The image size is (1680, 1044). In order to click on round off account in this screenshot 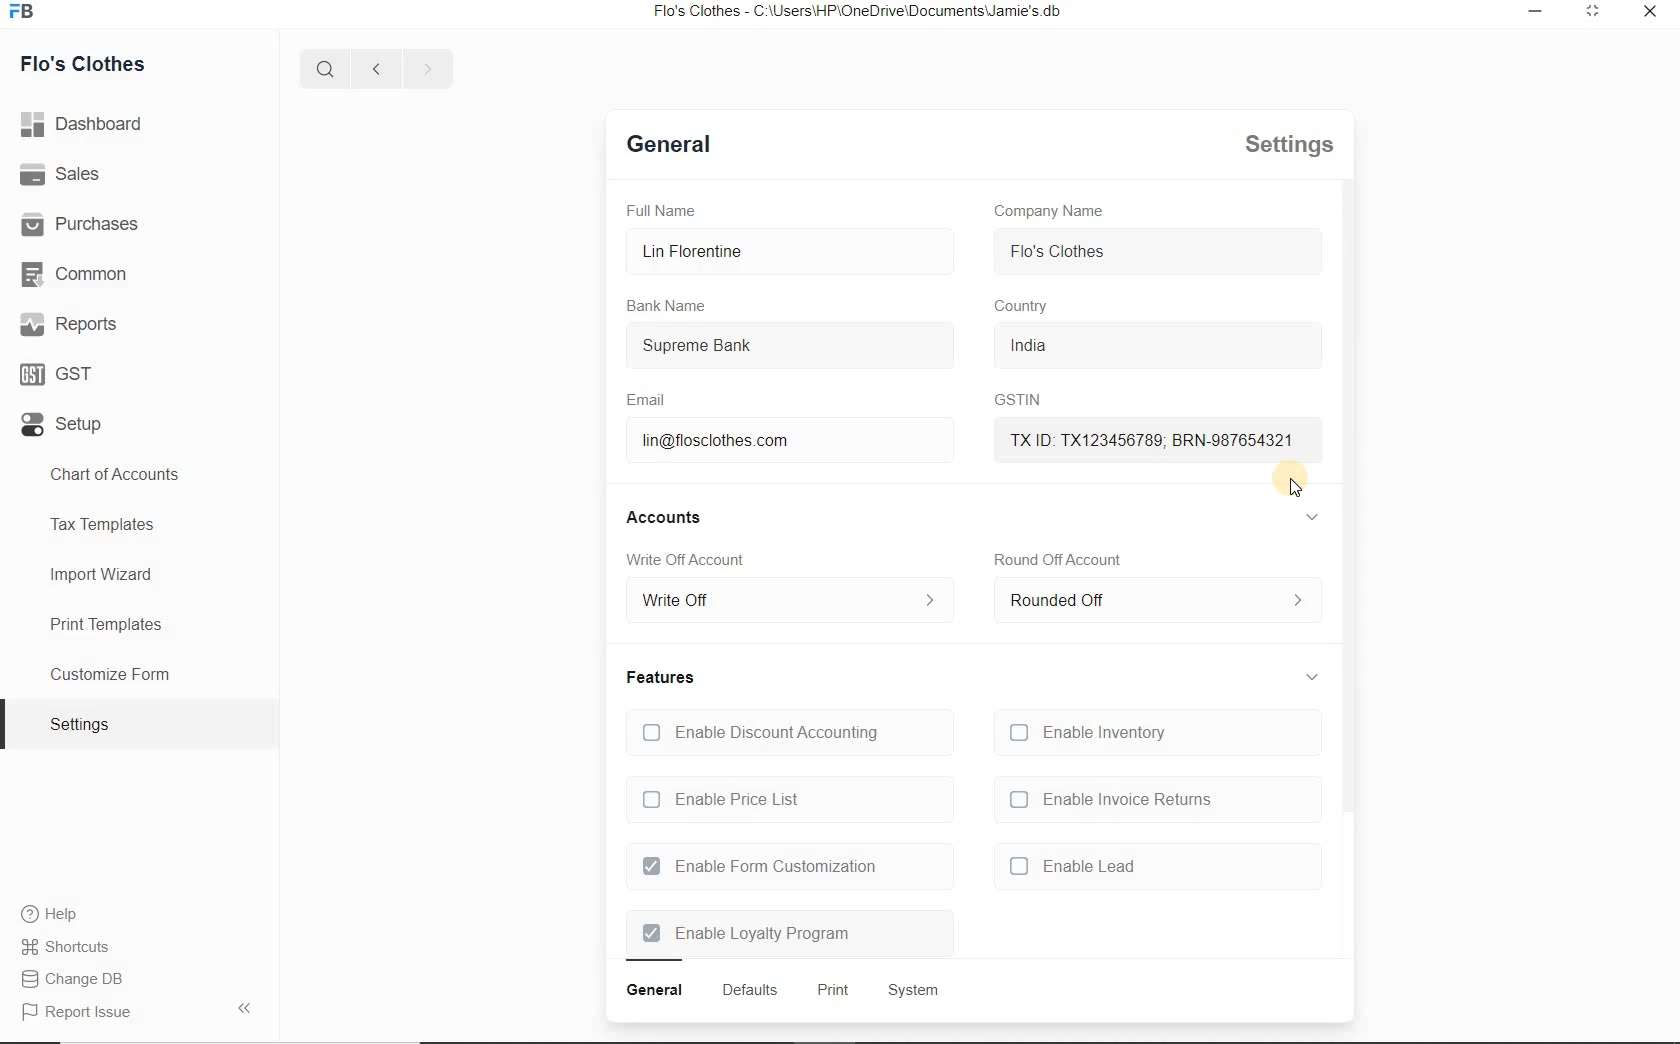, I will do `click(1058, 559)`.